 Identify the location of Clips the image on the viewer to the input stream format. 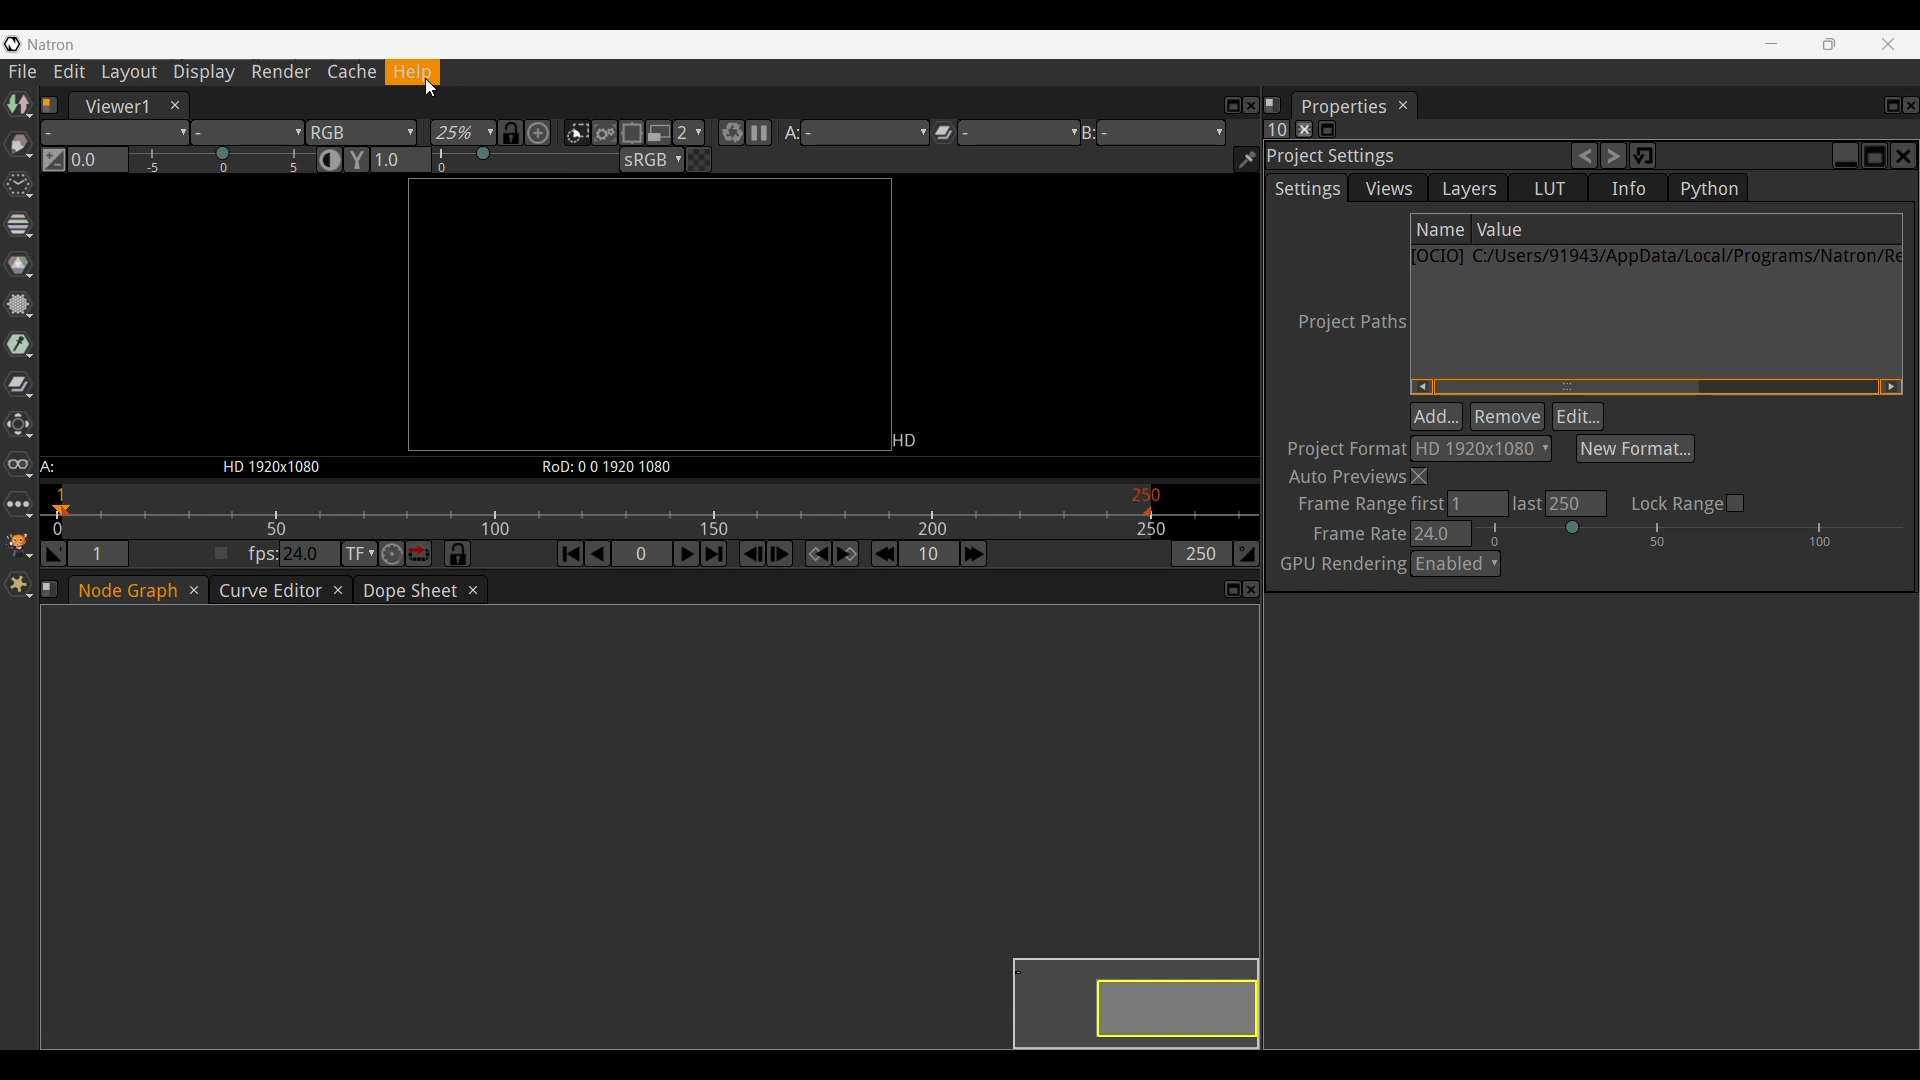
(577, 133).